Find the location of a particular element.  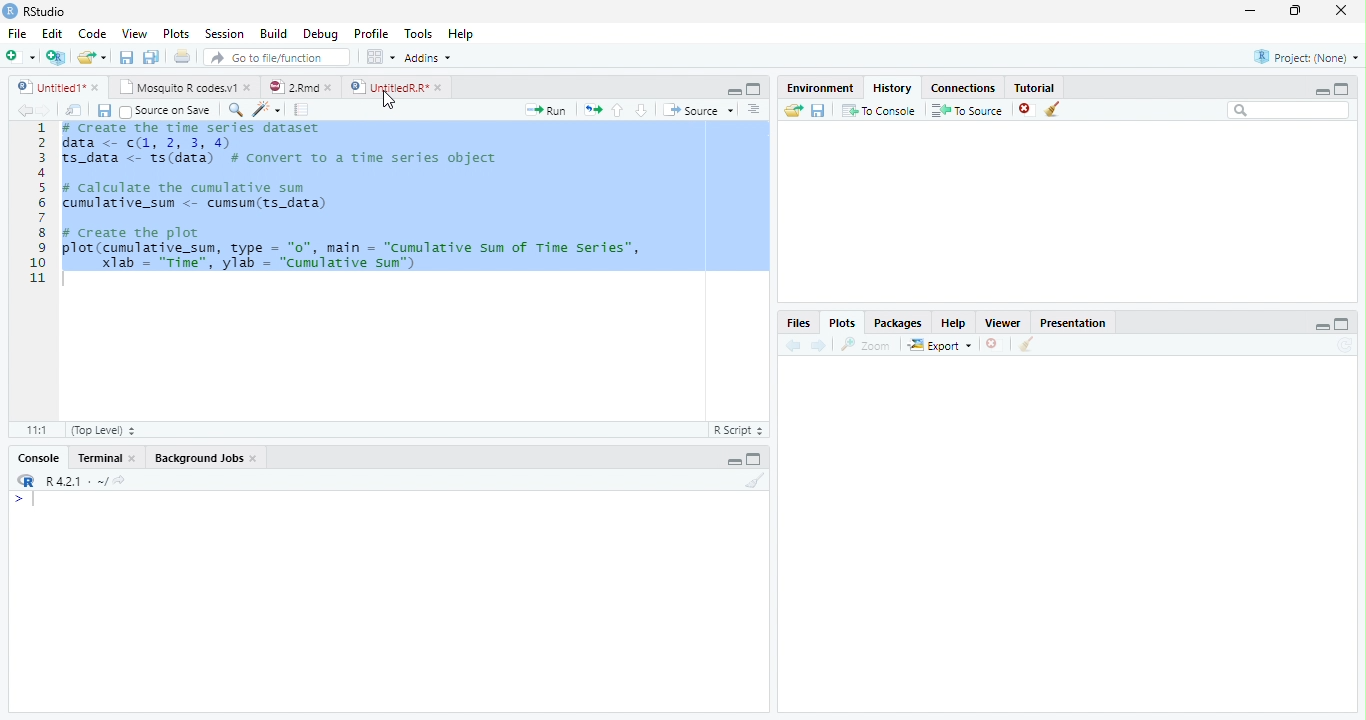

2.Rmd is located at coordinates (303, 88).